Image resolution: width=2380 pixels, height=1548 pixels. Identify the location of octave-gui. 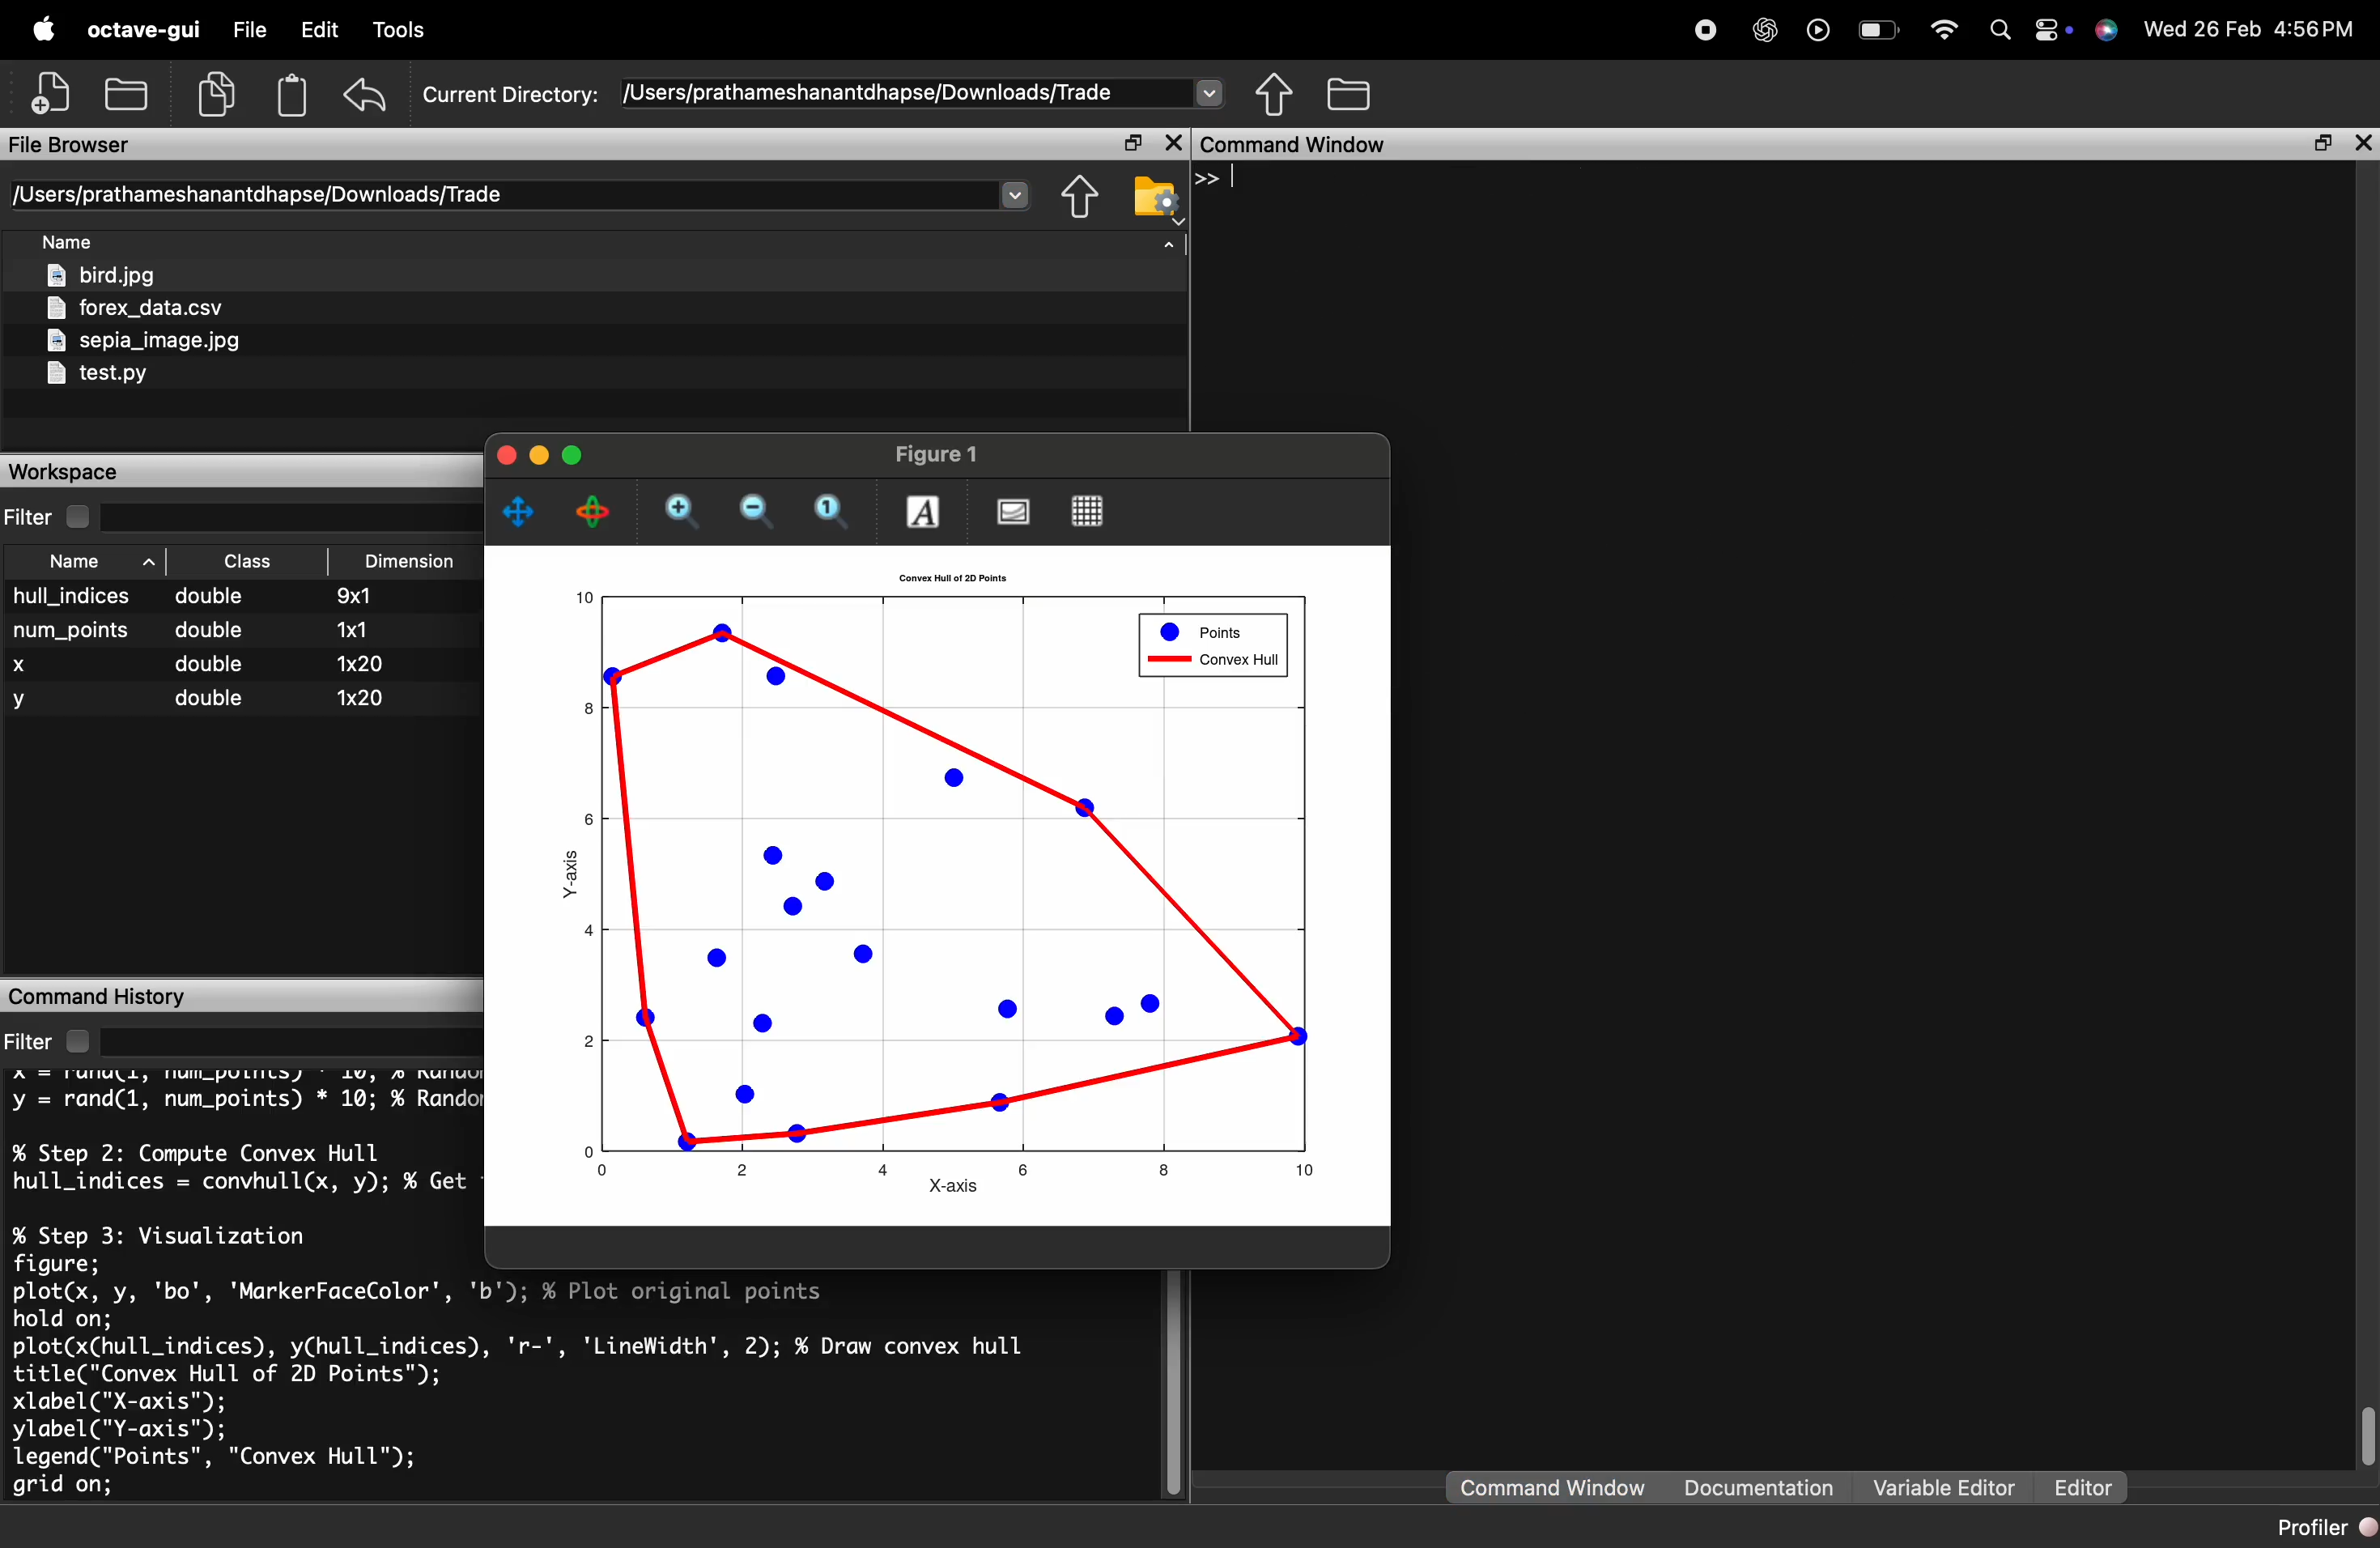
(145, 29).